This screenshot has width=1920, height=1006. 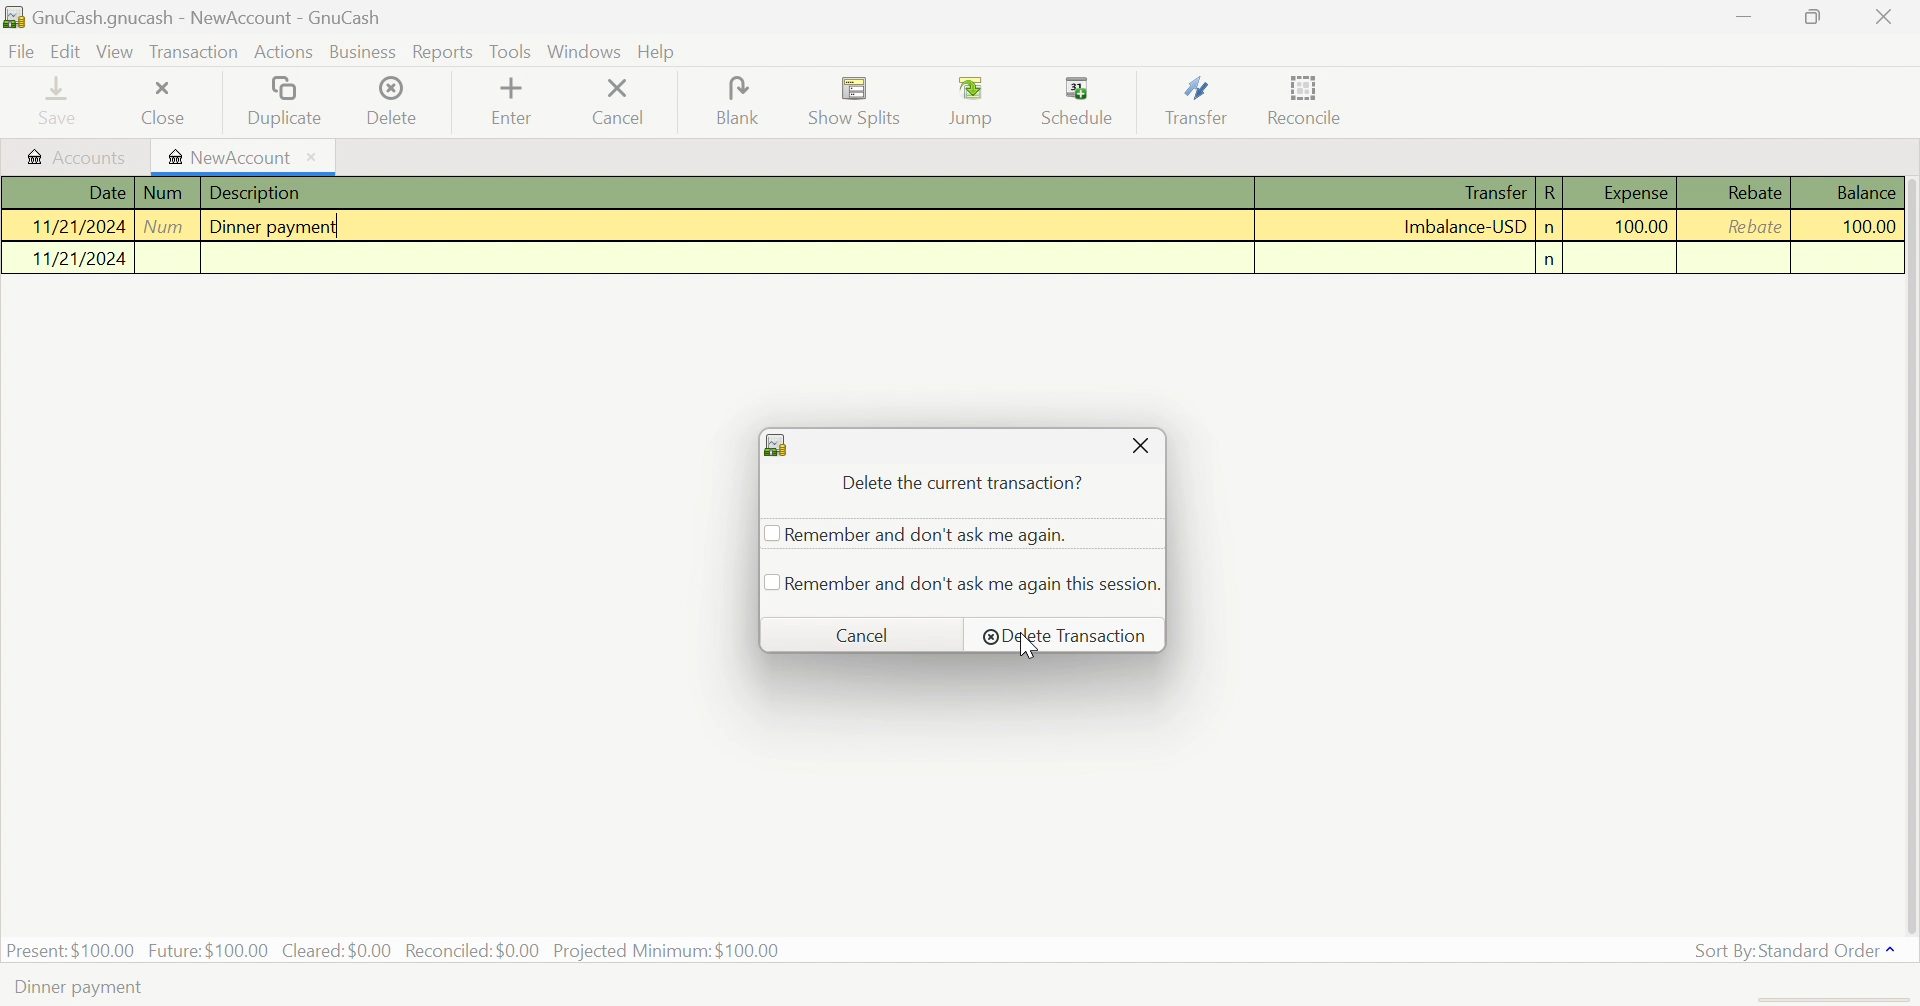 I want to click on Imbalance-USD, so click(x=1465, y=225).